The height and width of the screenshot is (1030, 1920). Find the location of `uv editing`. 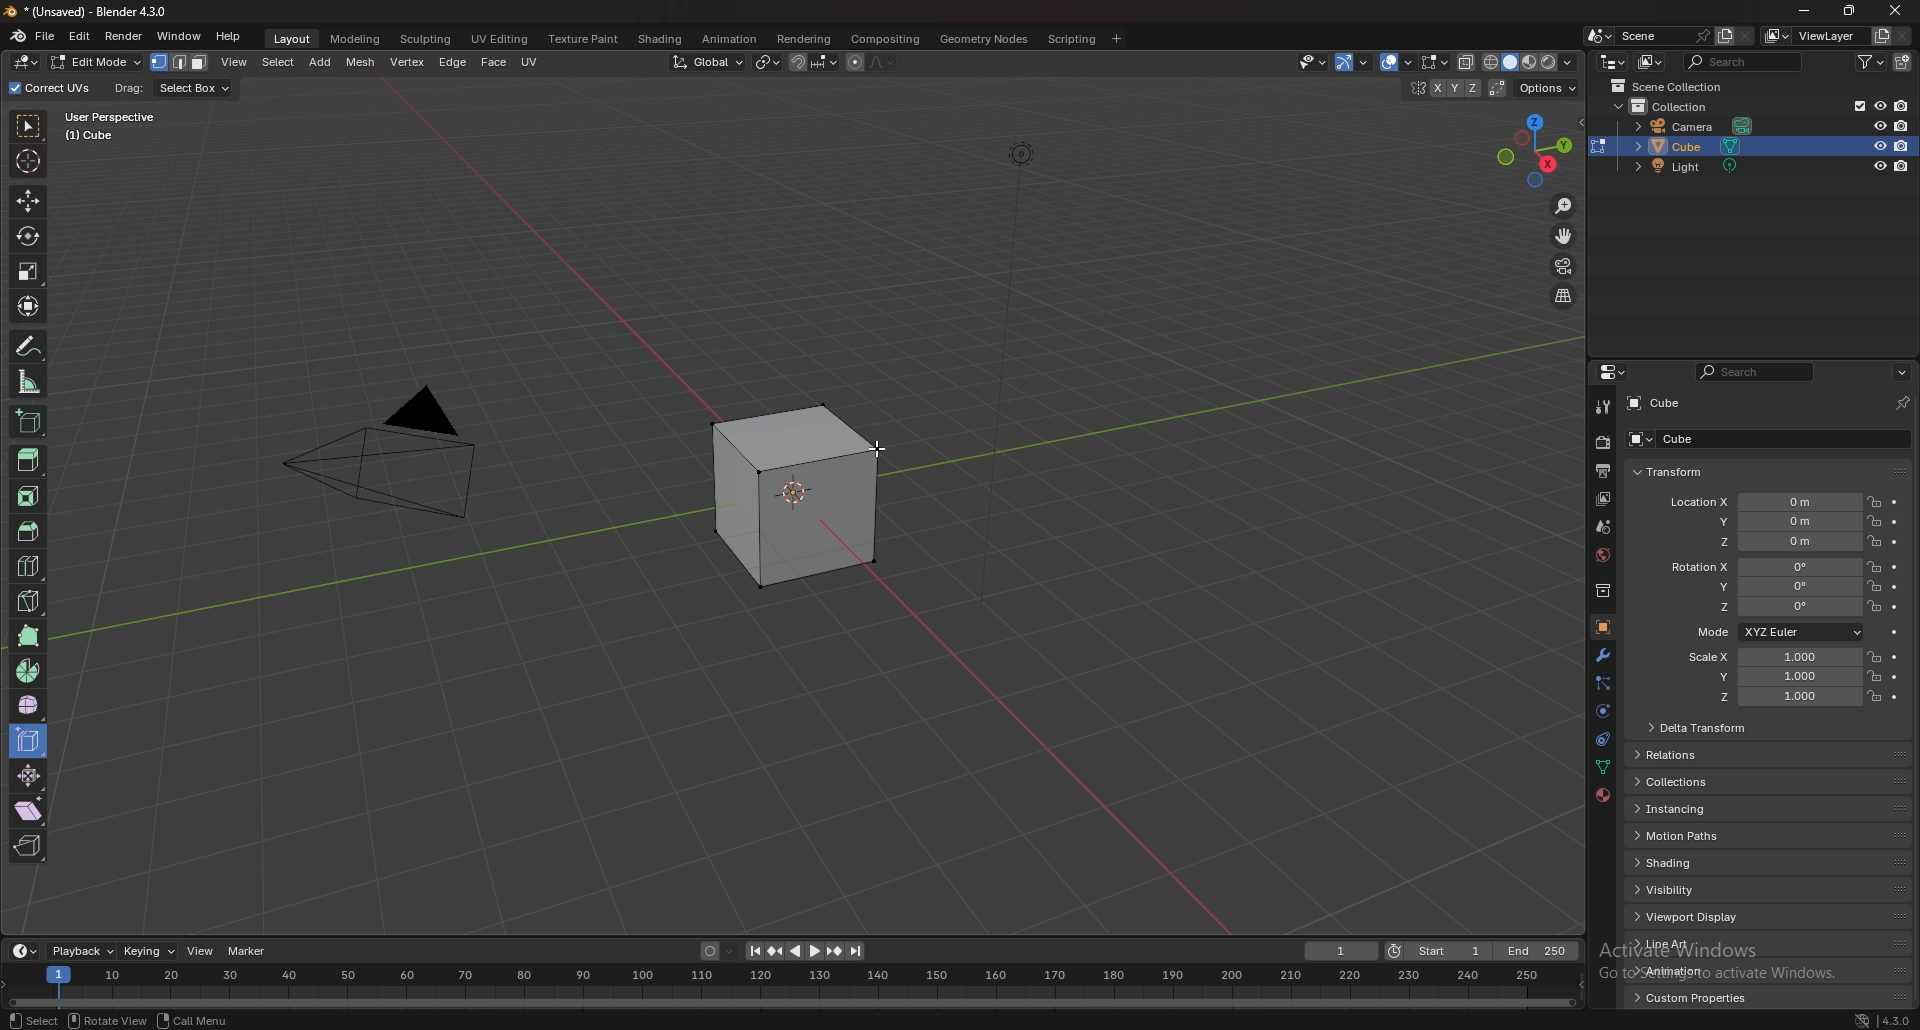

uv editing is located at coordinates (501, 39).